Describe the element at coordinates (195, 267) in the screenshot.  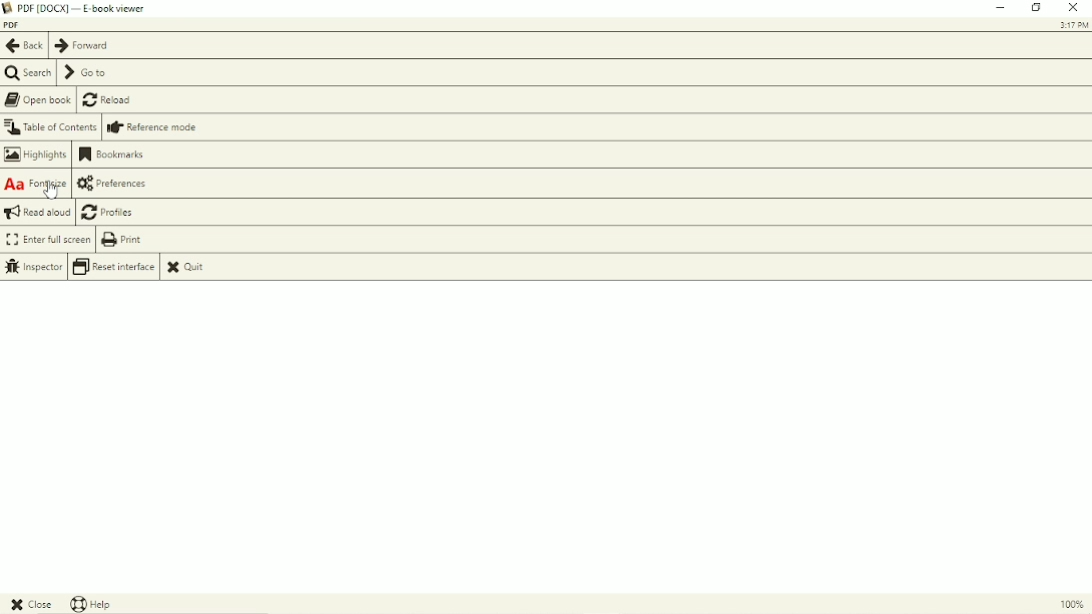
I see `Quit` at that location.